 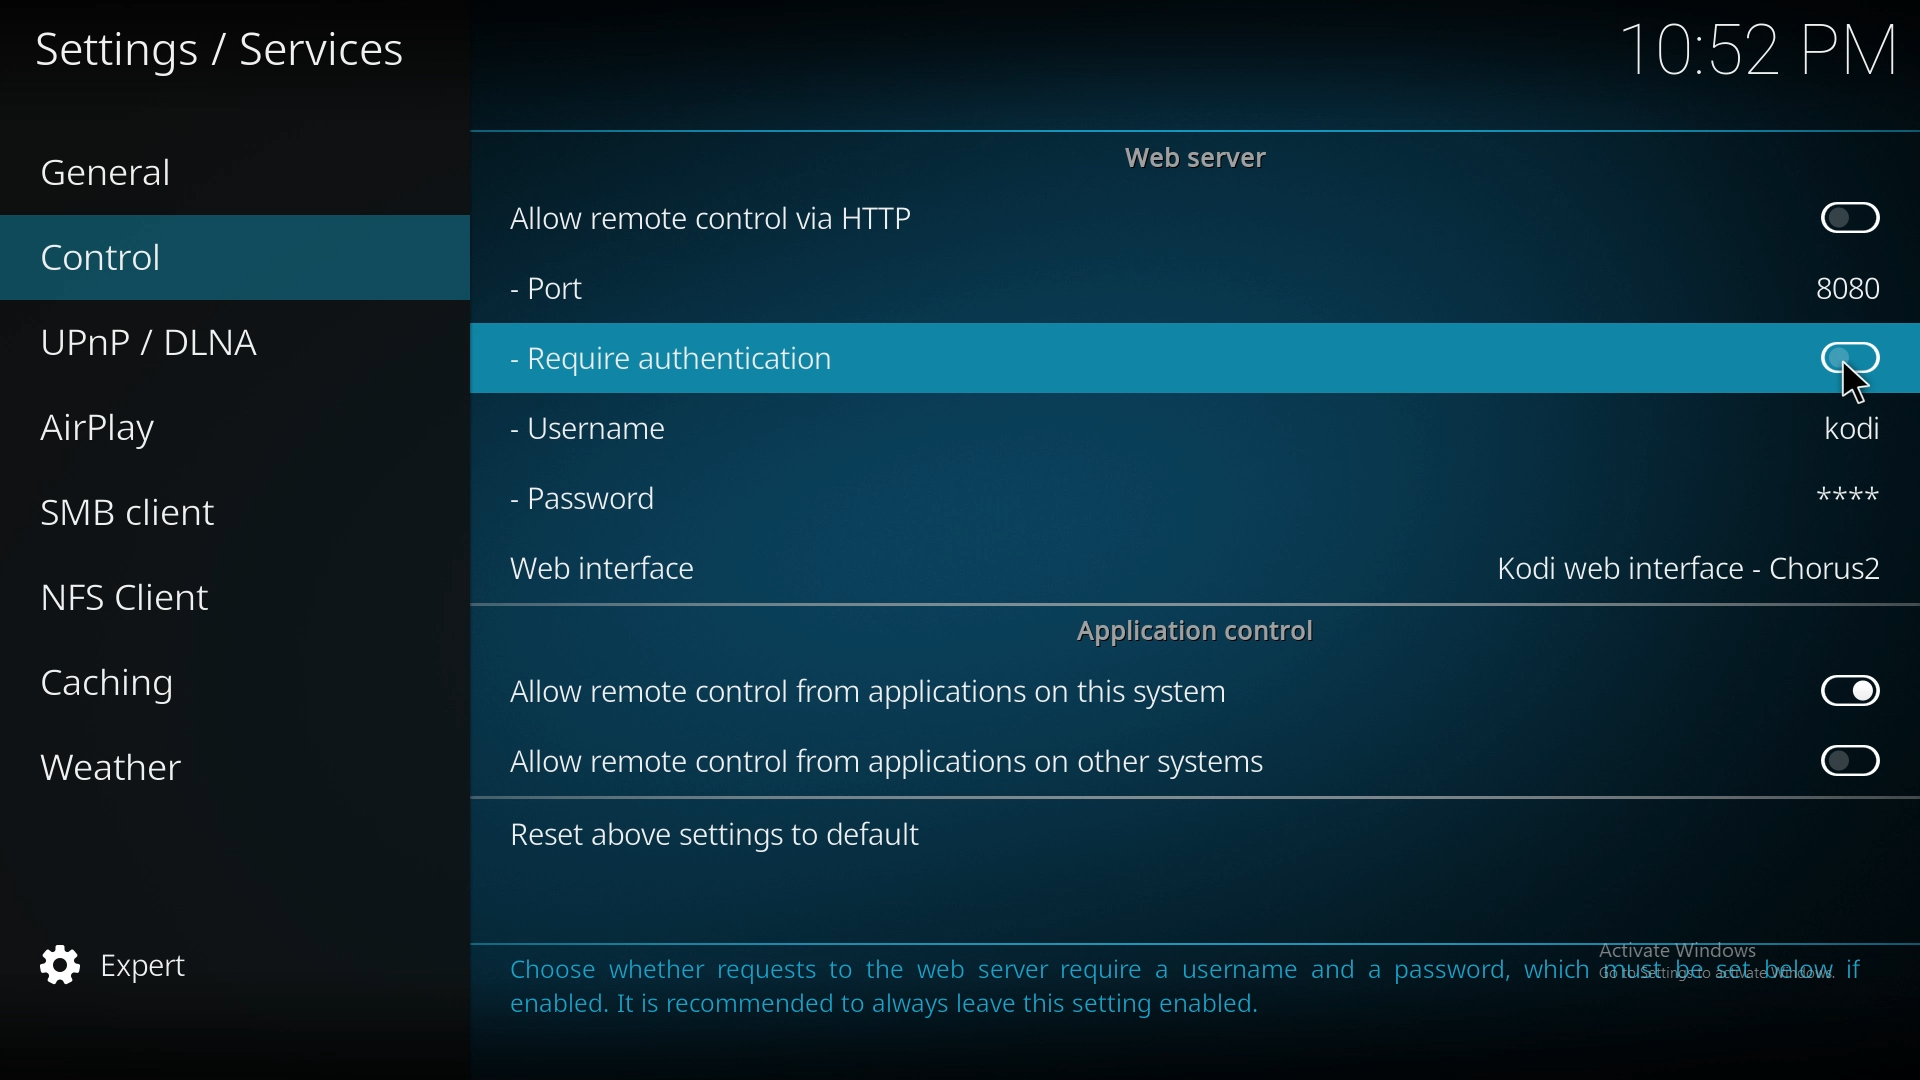 I want to click on airplay, so click(x=202, y=424).